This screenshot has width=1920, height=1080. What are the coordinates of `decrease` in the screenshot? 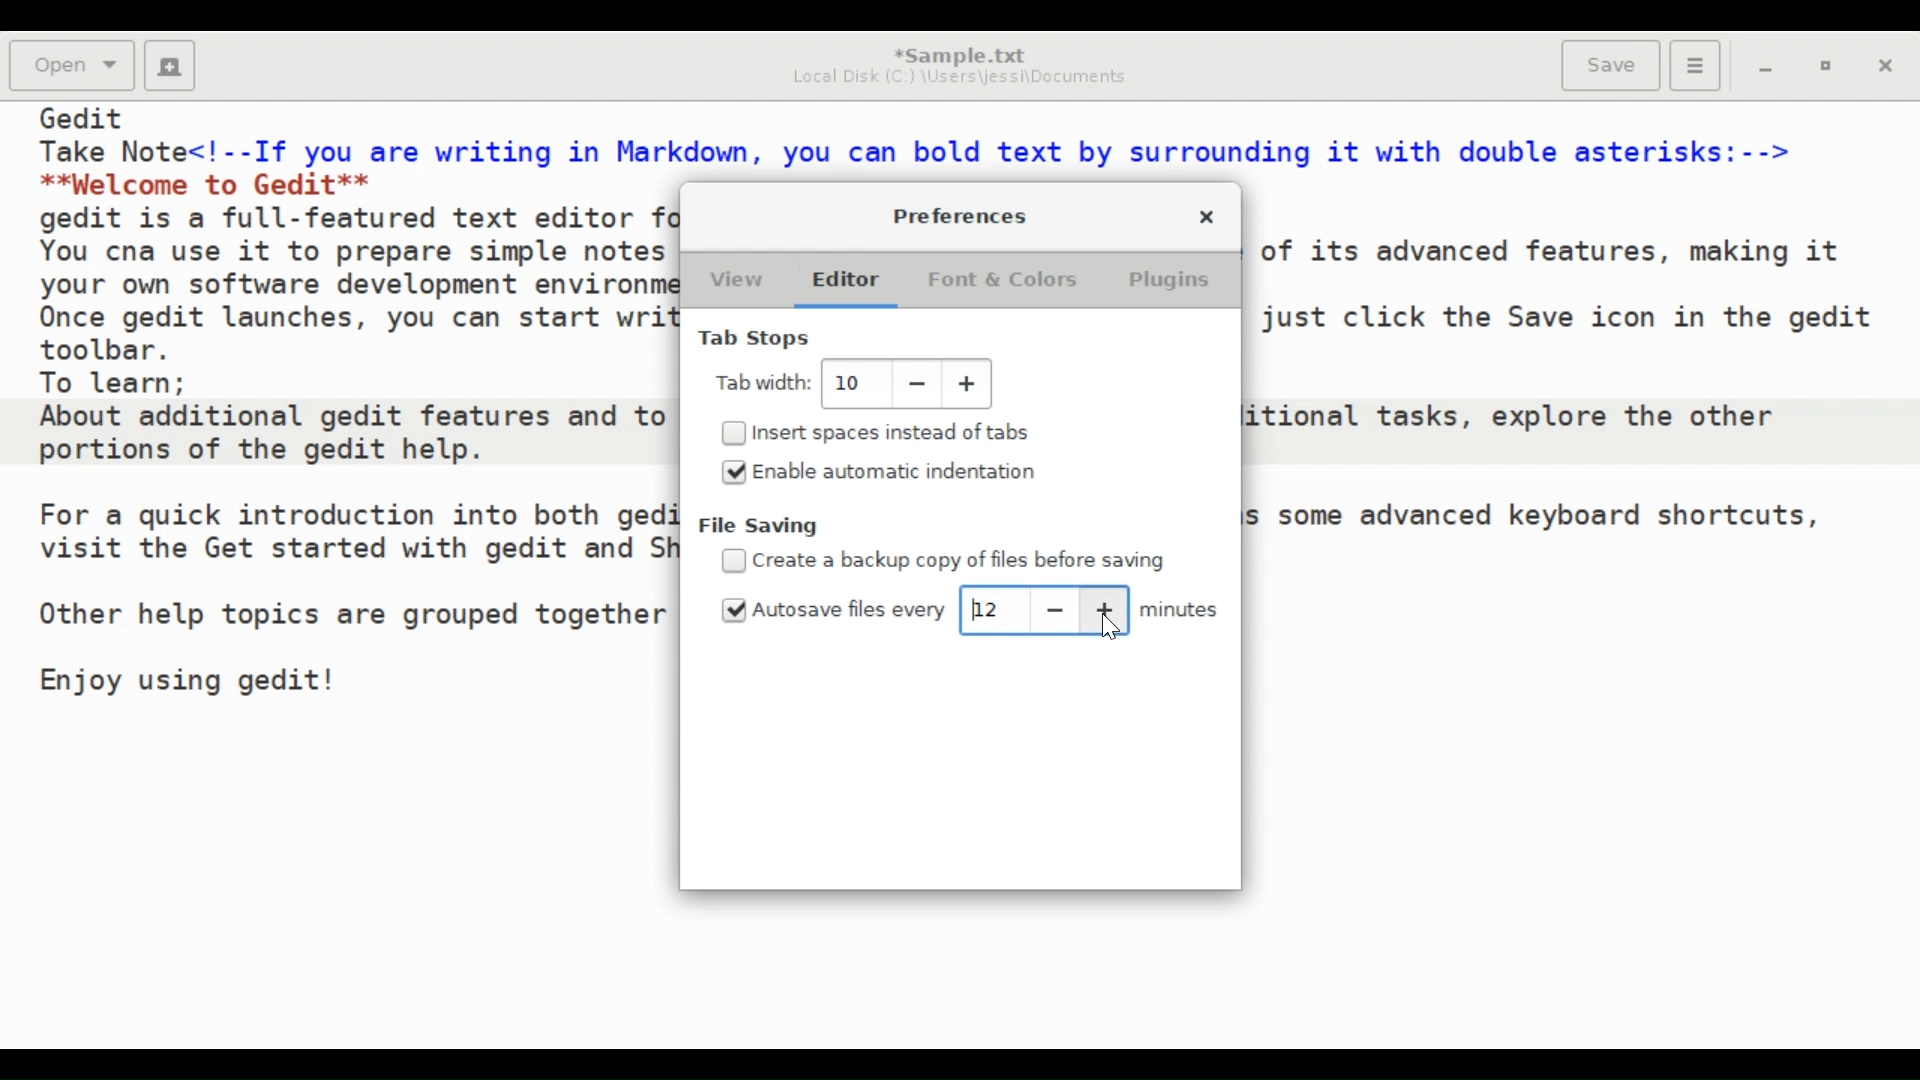 It's located at (917, 384).